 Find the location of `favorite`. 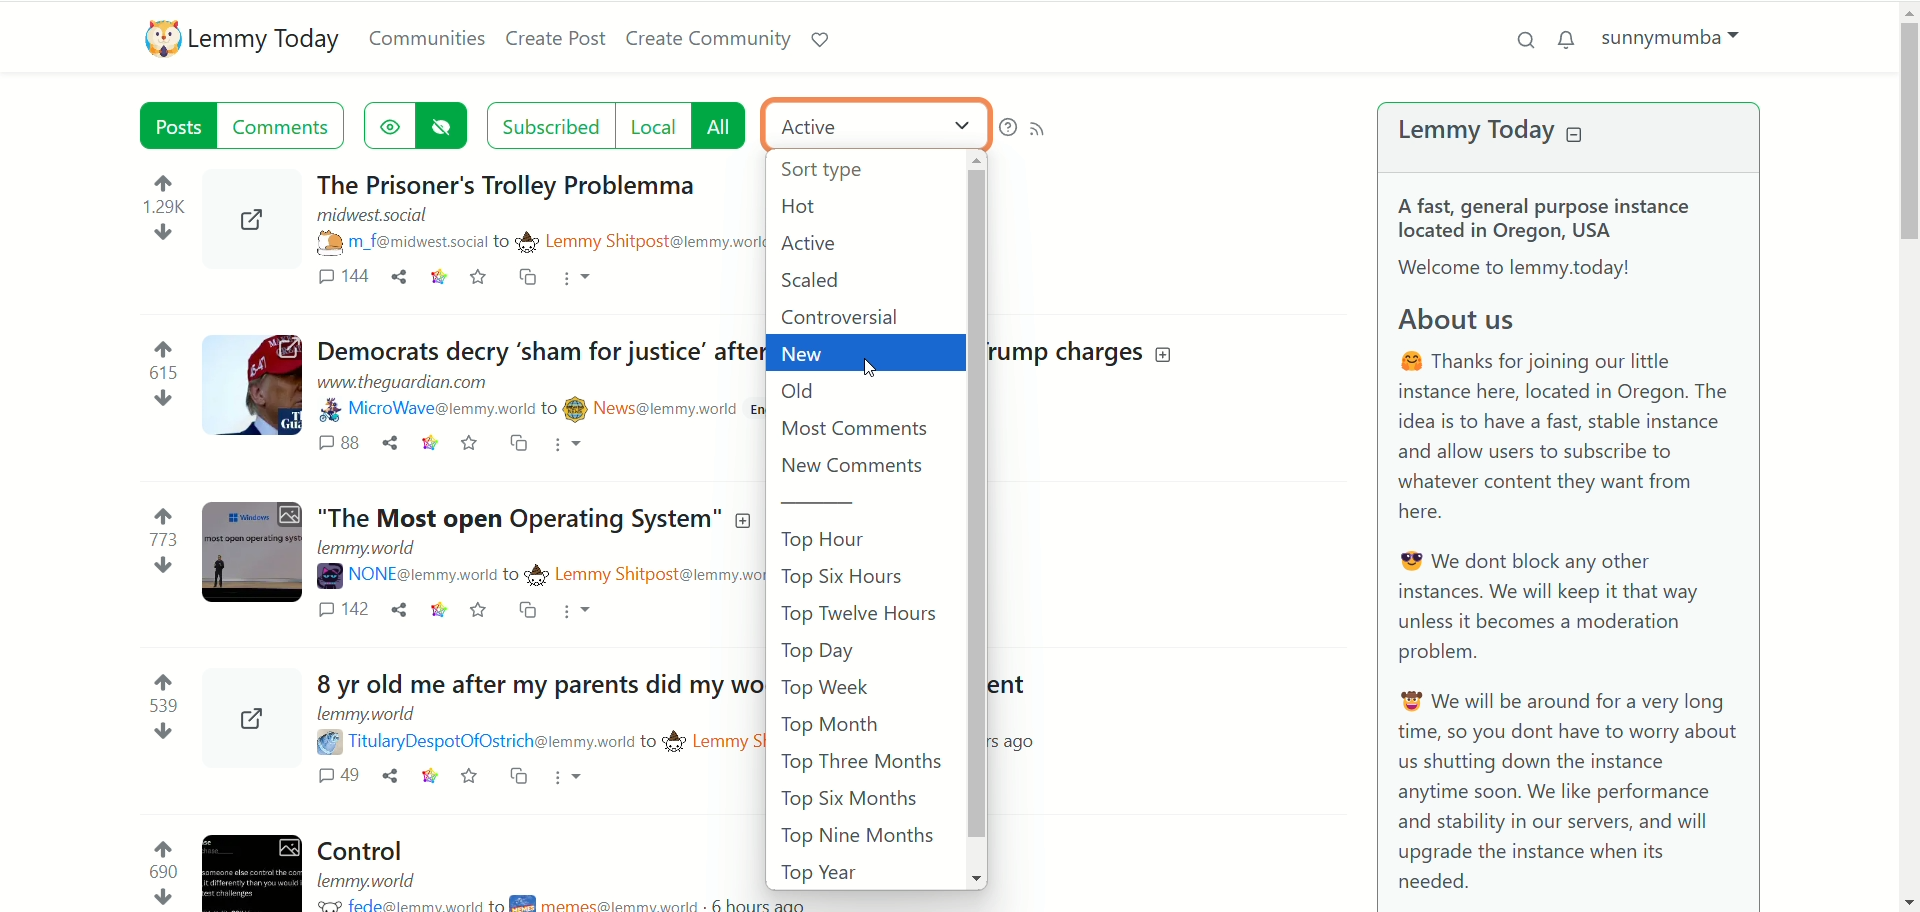

favorite is located at coordinates (481, 274).